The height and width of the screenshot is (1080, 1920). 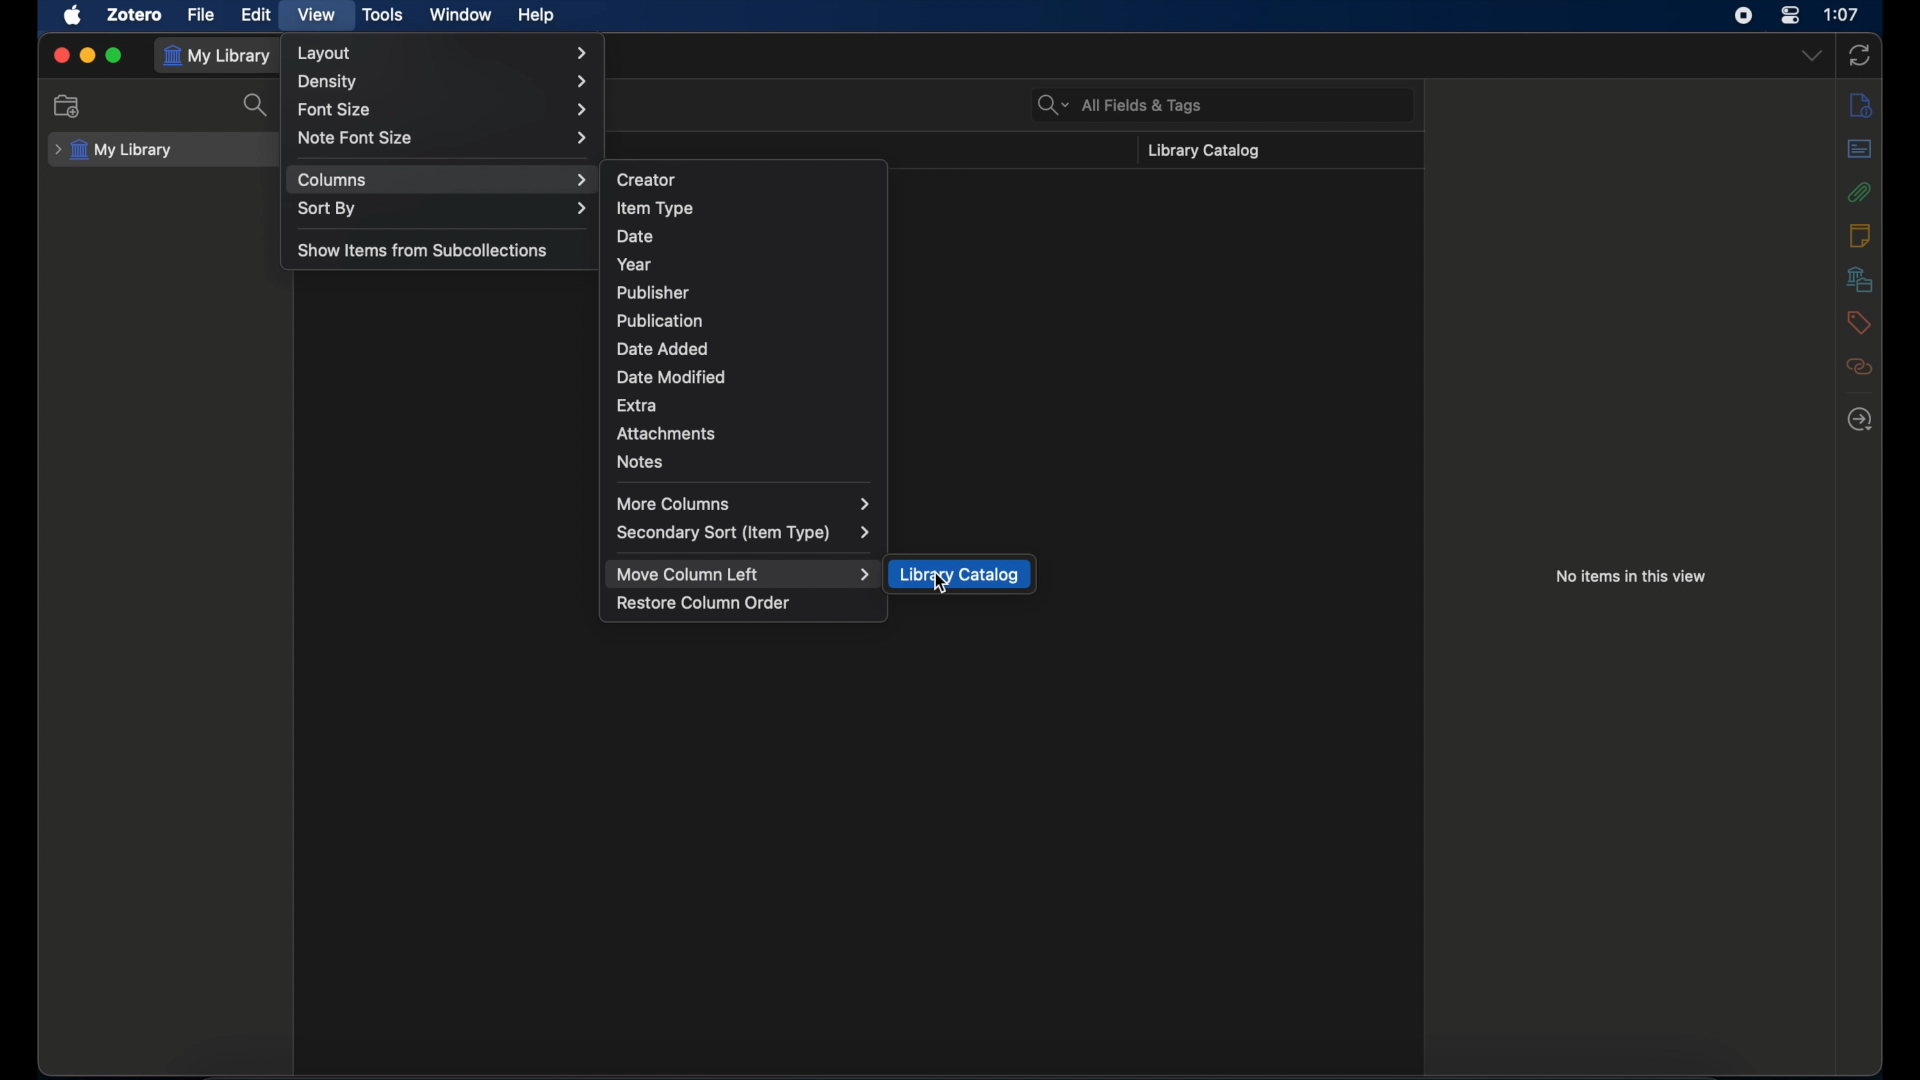 I want to click on info, so click(x=1861, y=106).